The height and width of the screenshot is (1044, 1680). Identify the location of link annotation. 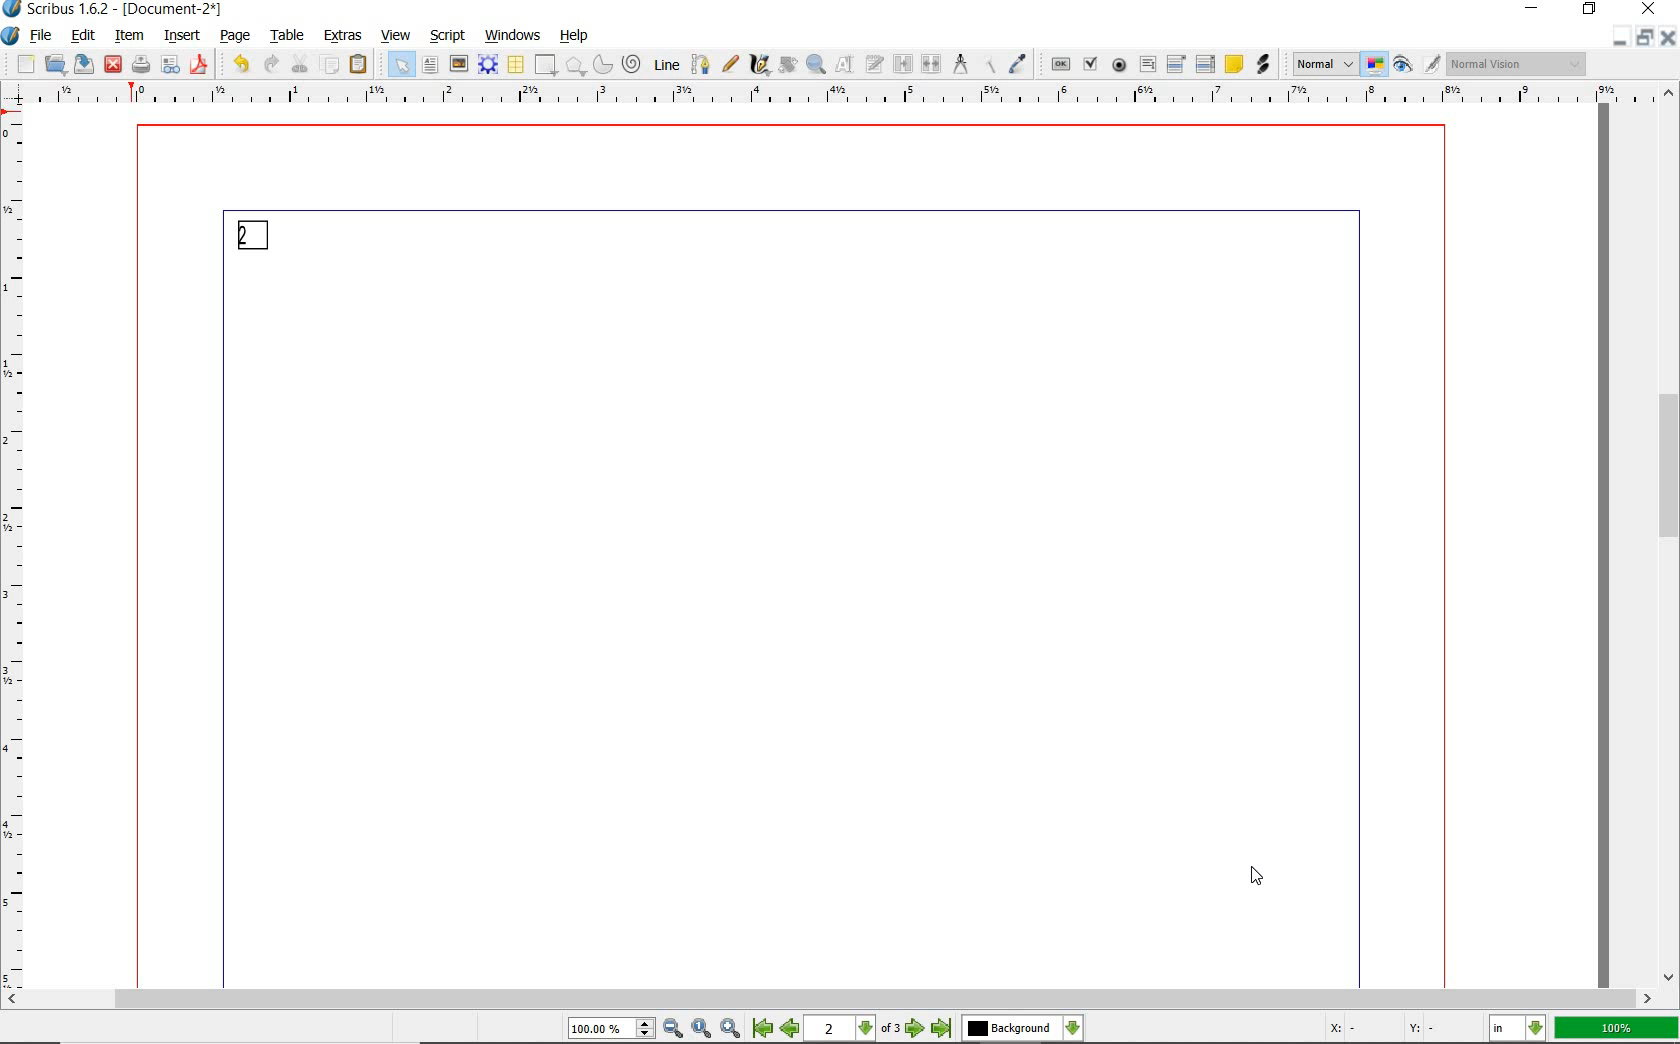
(1264, 65).